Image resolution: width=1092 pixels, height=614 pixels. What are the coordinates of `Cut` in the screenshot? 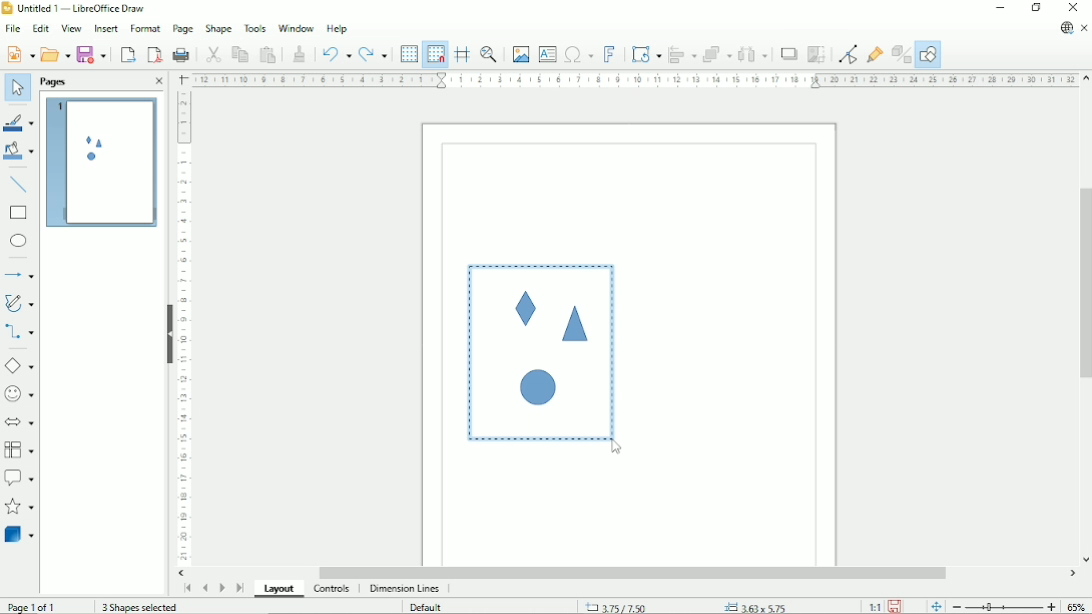 It's located at (212, 53).